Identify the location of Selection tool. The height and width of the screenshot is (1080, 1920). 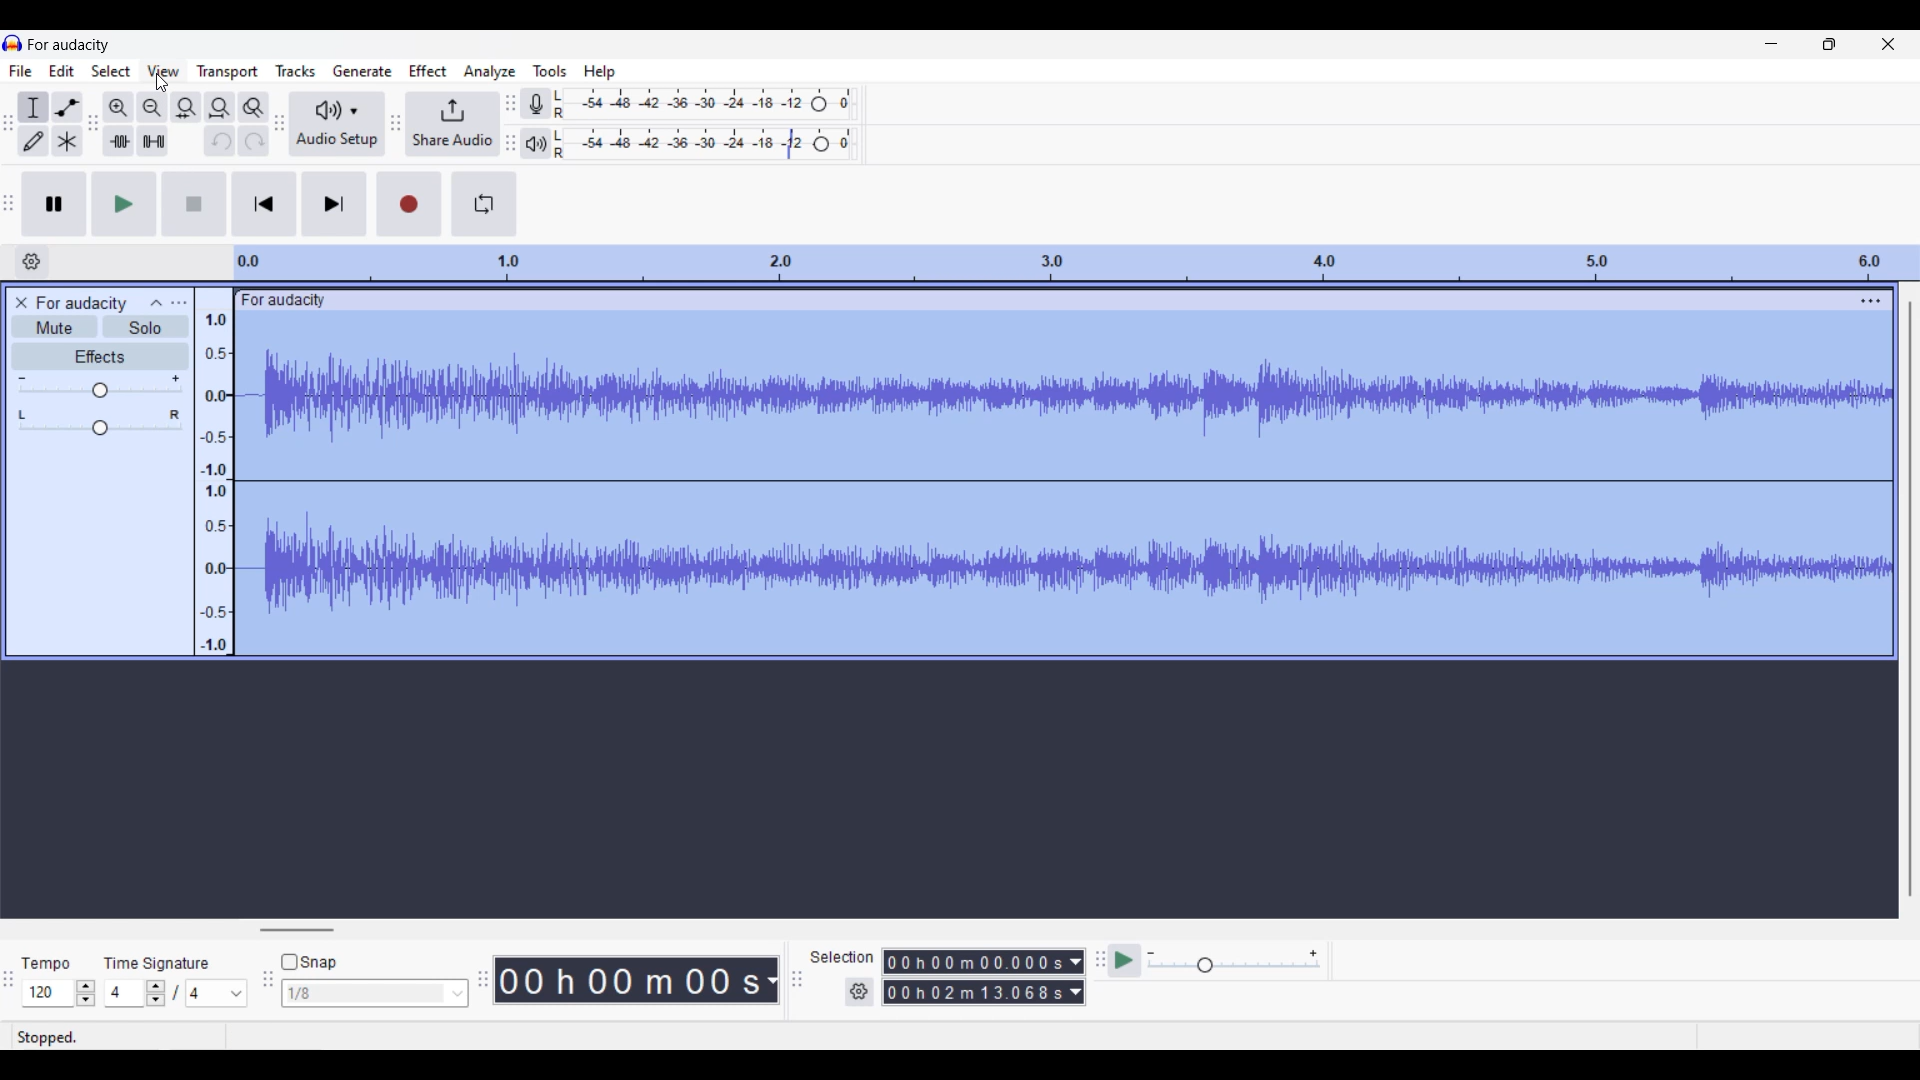
(33, 107).